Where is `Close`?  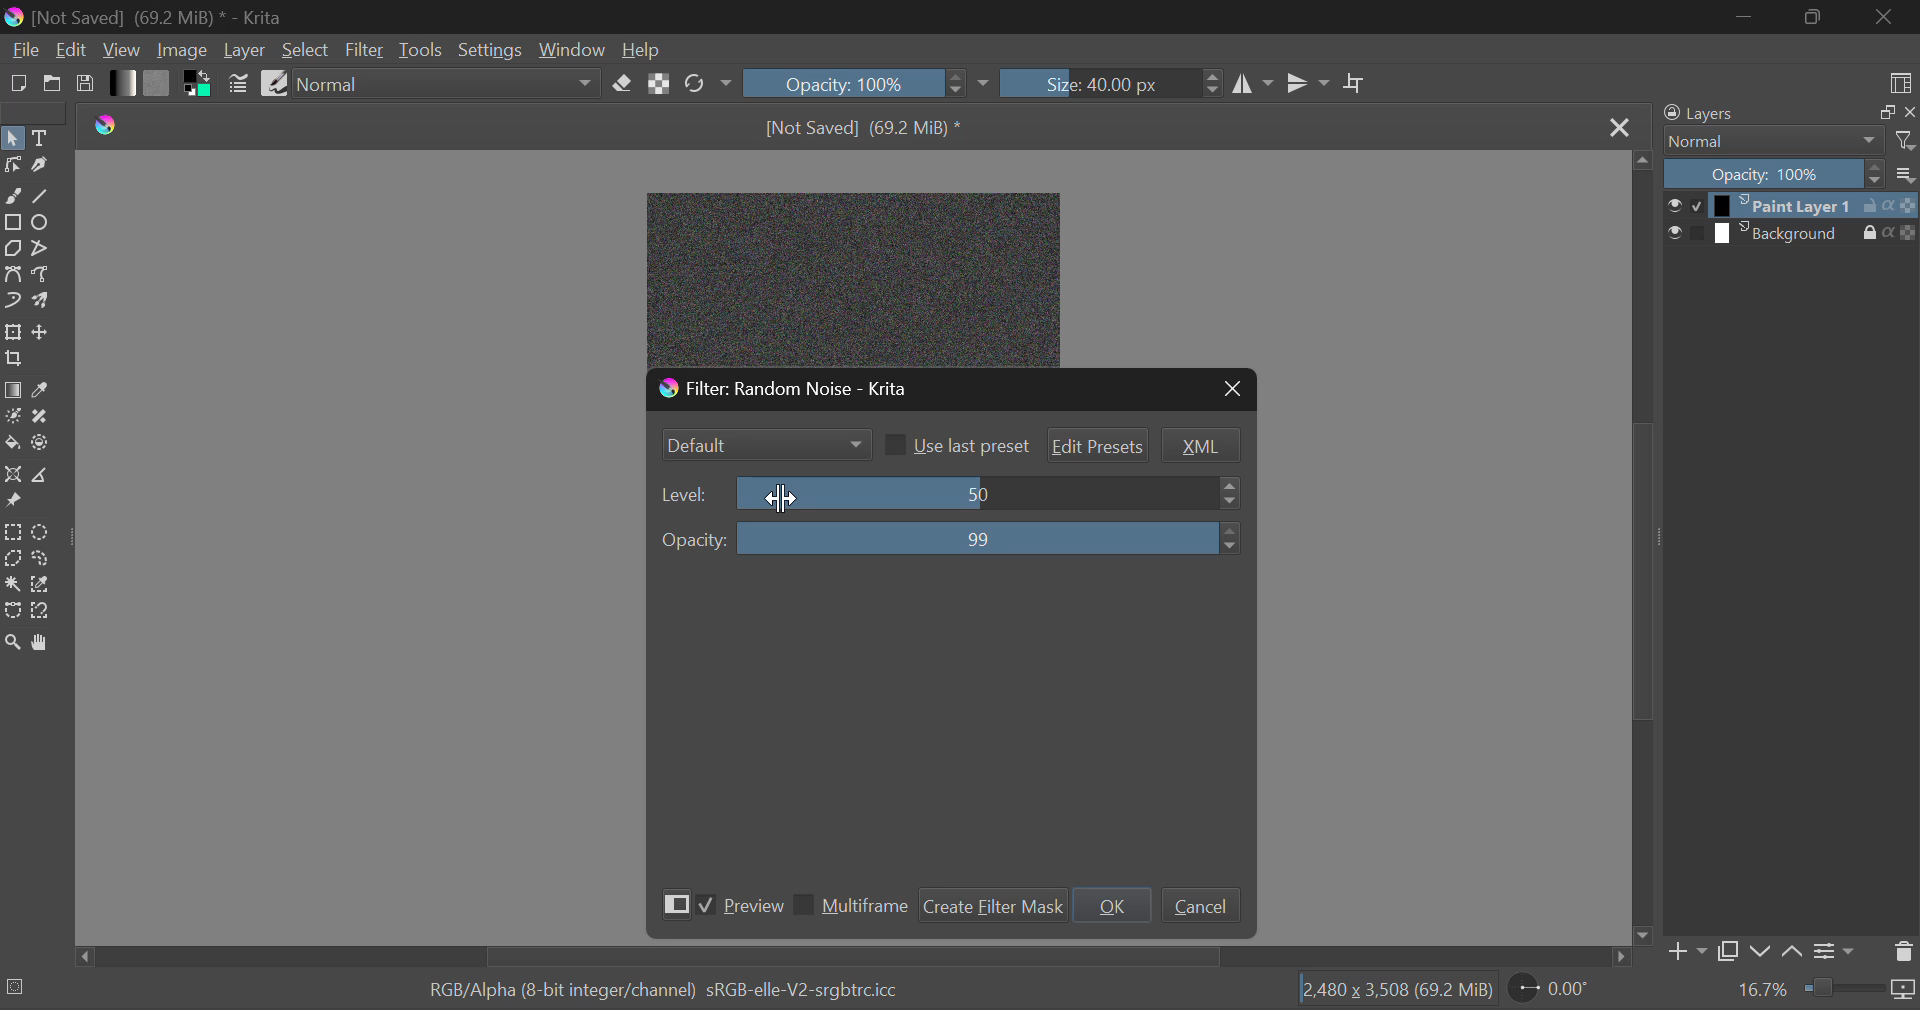 Close is located at coordinates (1885, 16).